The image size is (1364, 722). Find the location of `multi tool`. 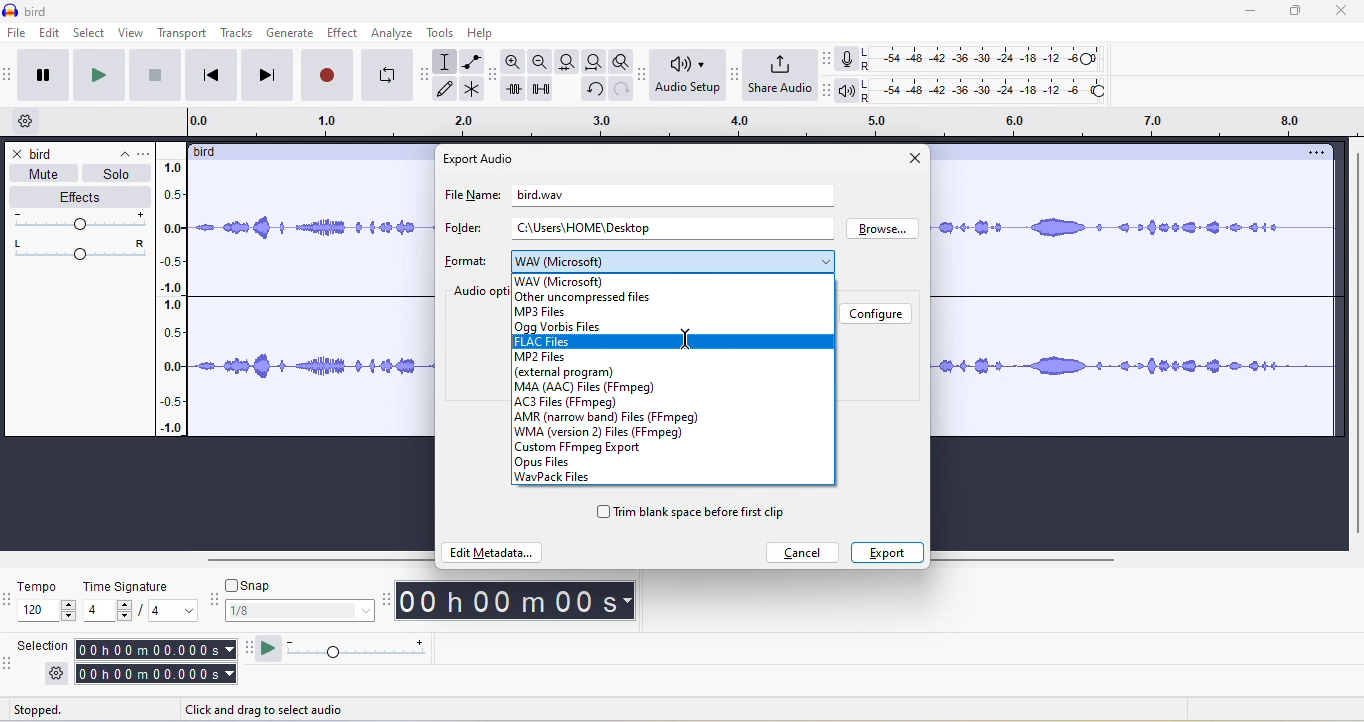

multi tool is located at coordinates (474, 91).